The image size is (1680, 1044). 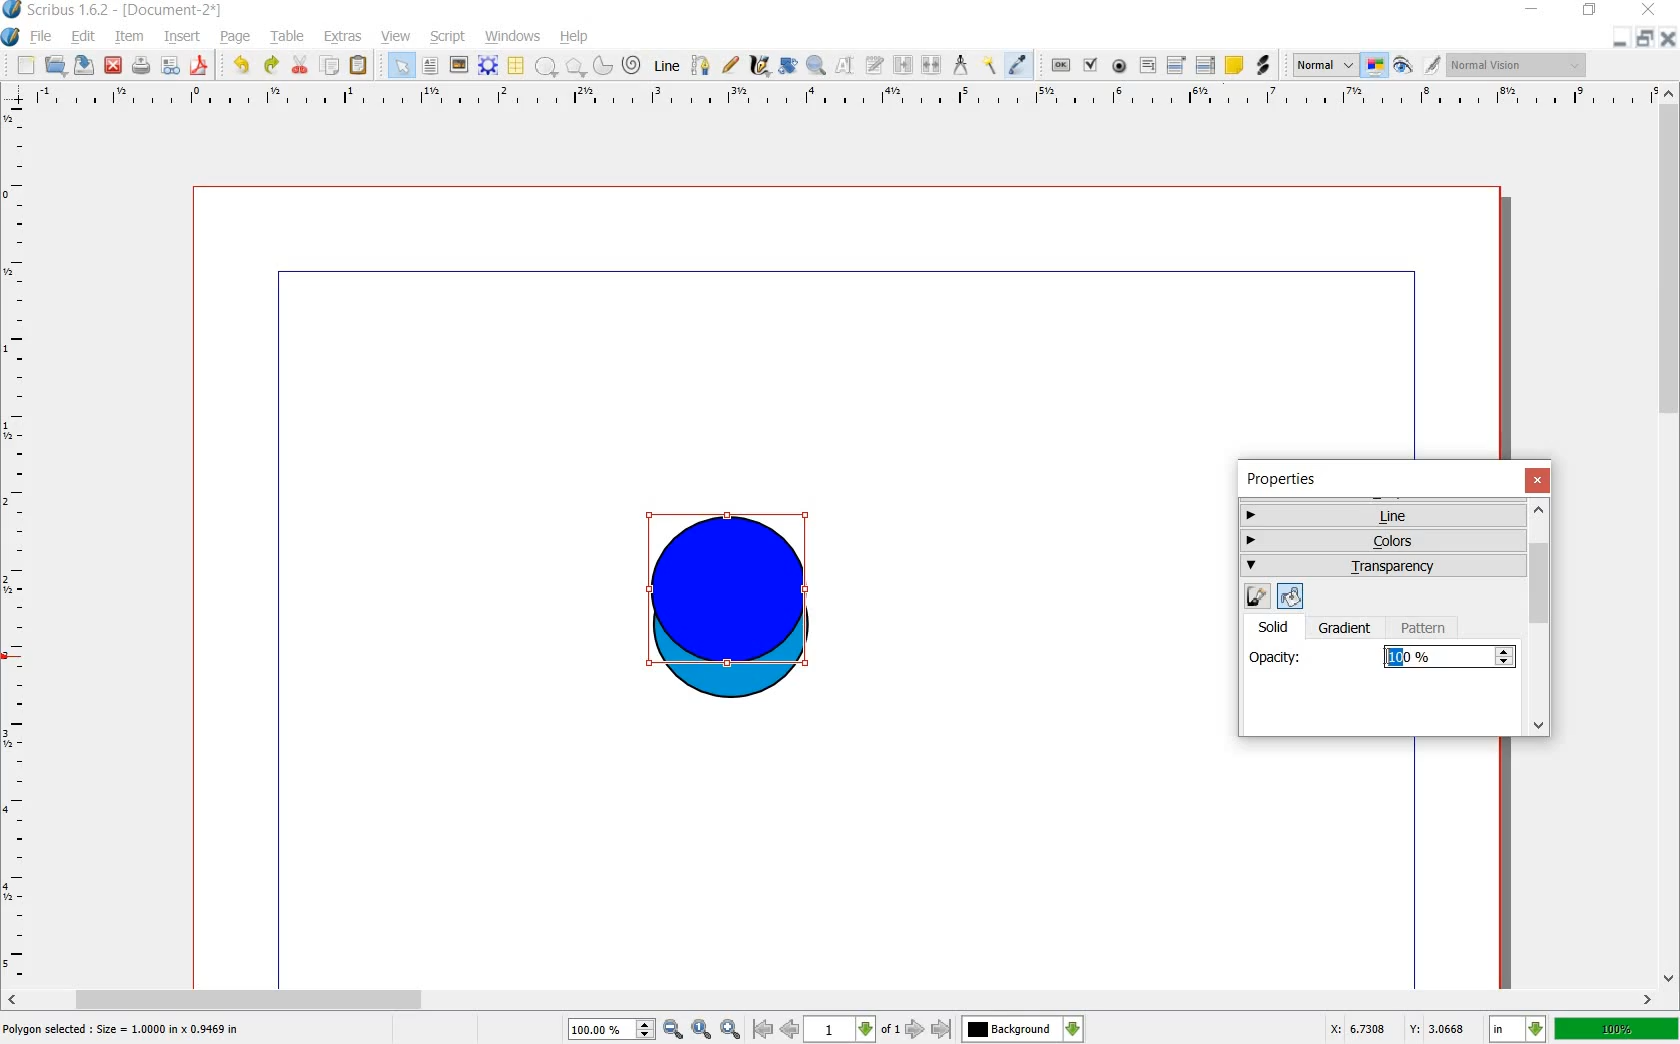 I want to click on pdf radio button, so click(x=1118, y=66).